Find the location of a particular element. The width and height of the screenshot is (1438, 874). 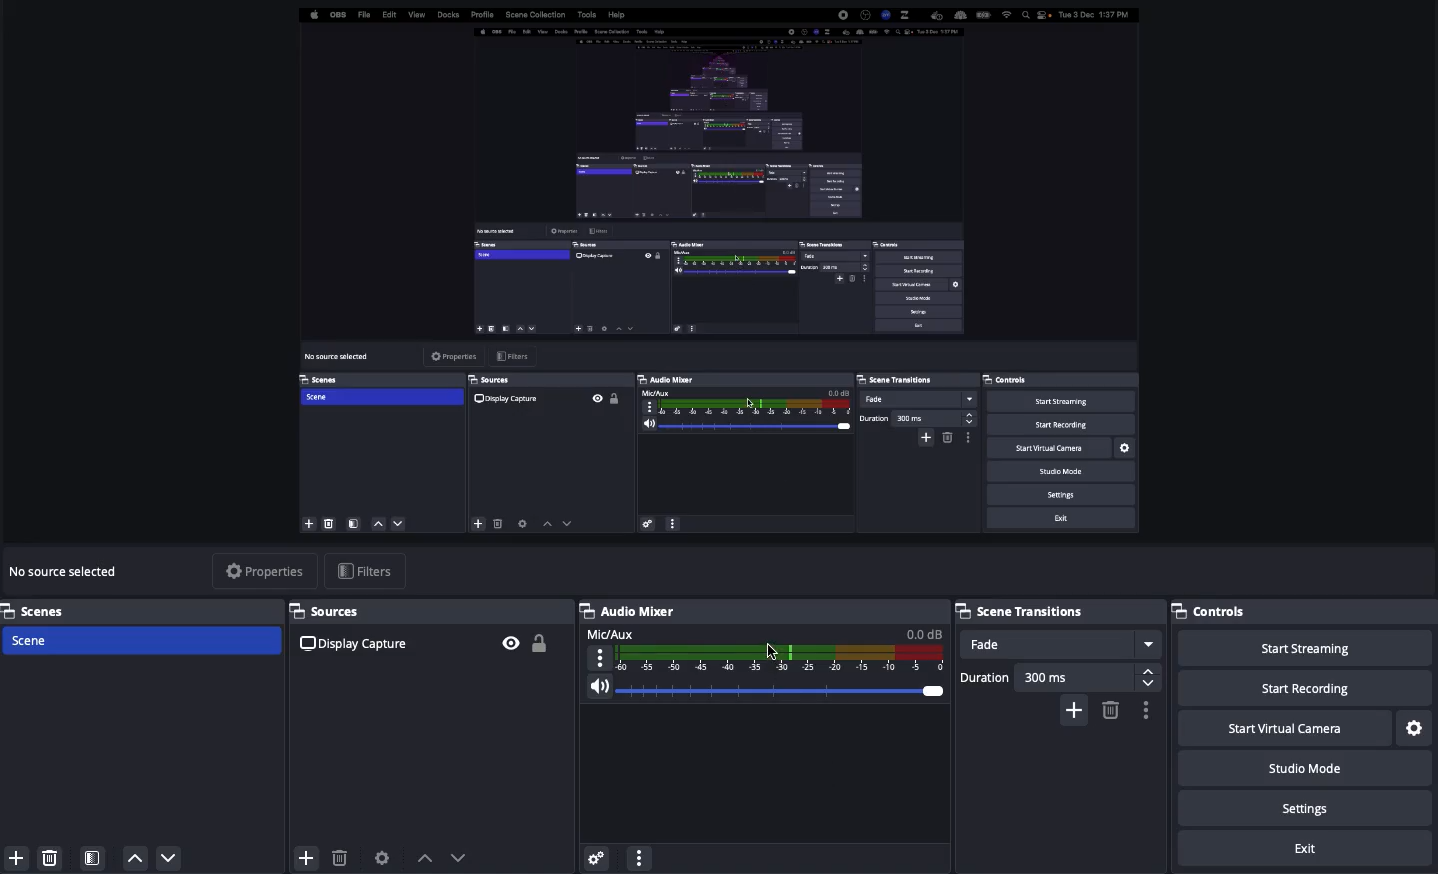

Start streaming is located at coordinates (1304, 649).